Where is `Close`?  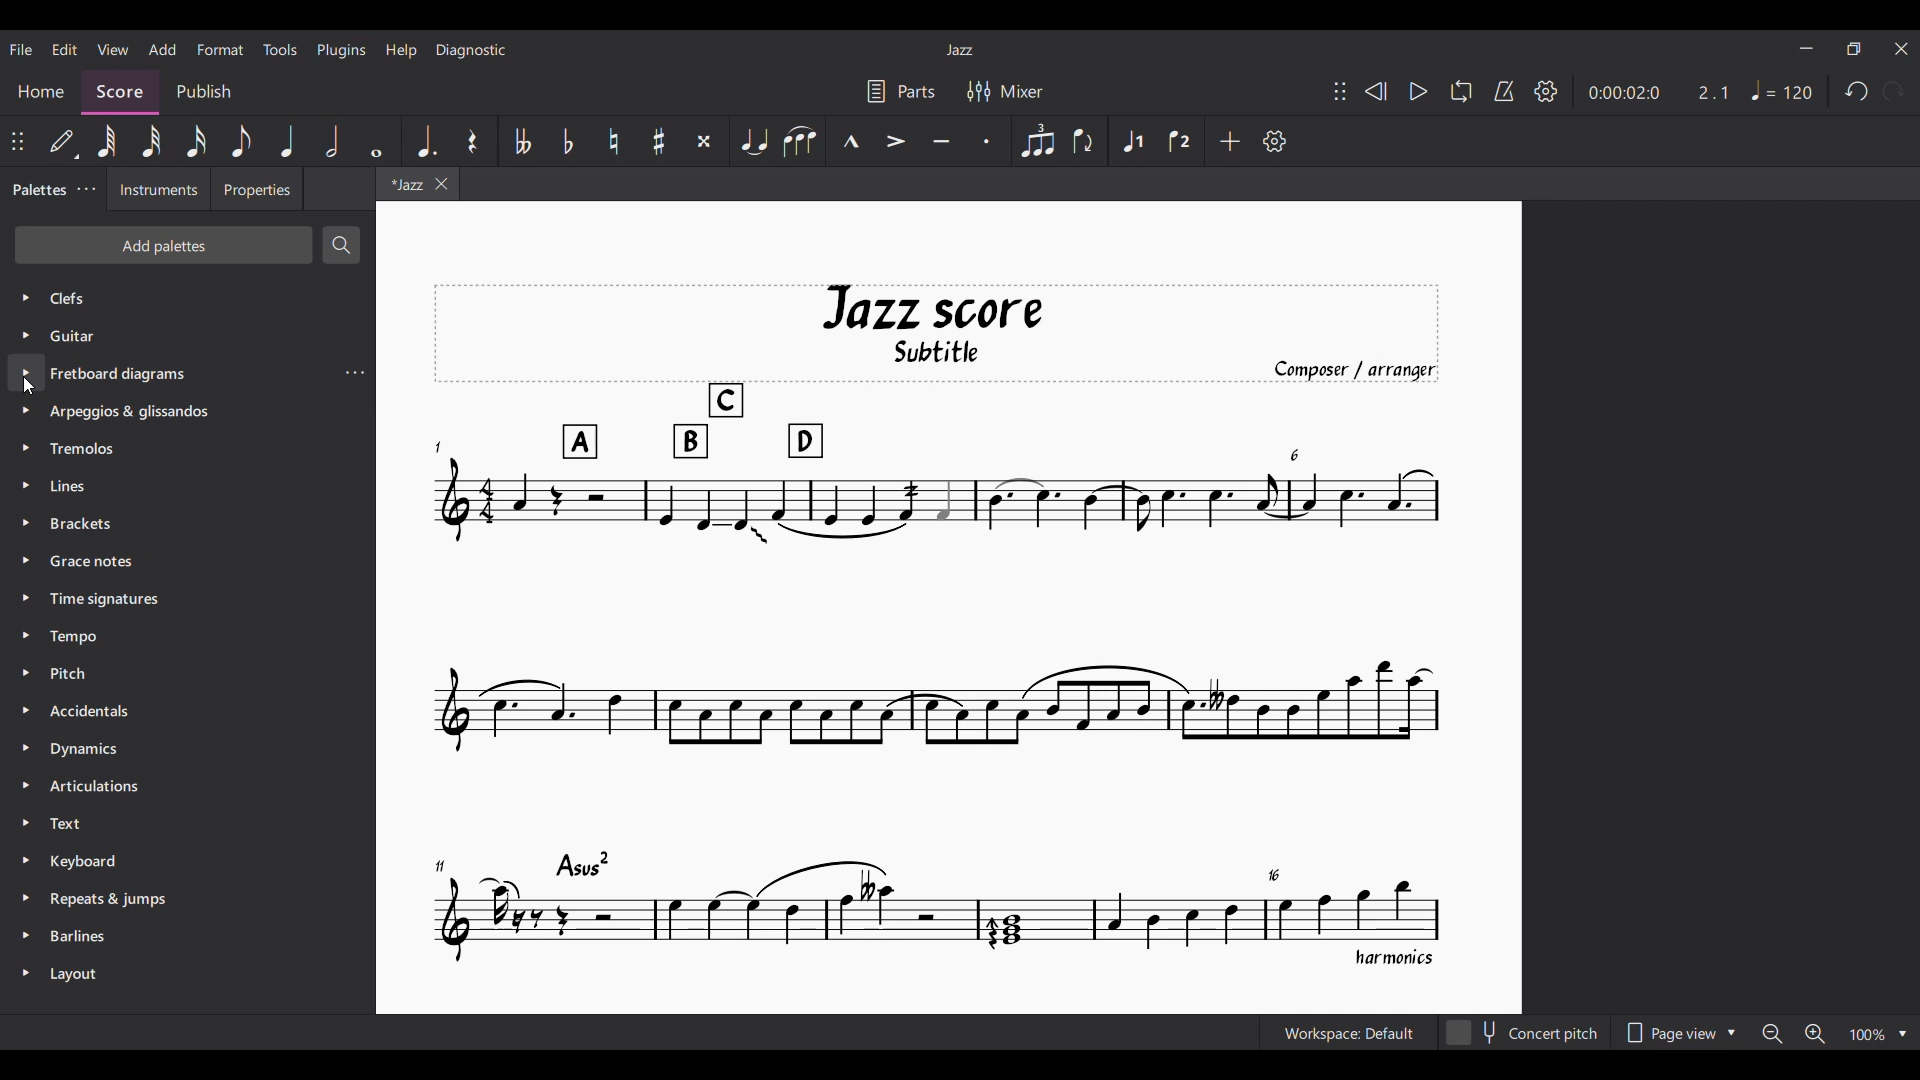 Close is located at coordinates (1903, 49).